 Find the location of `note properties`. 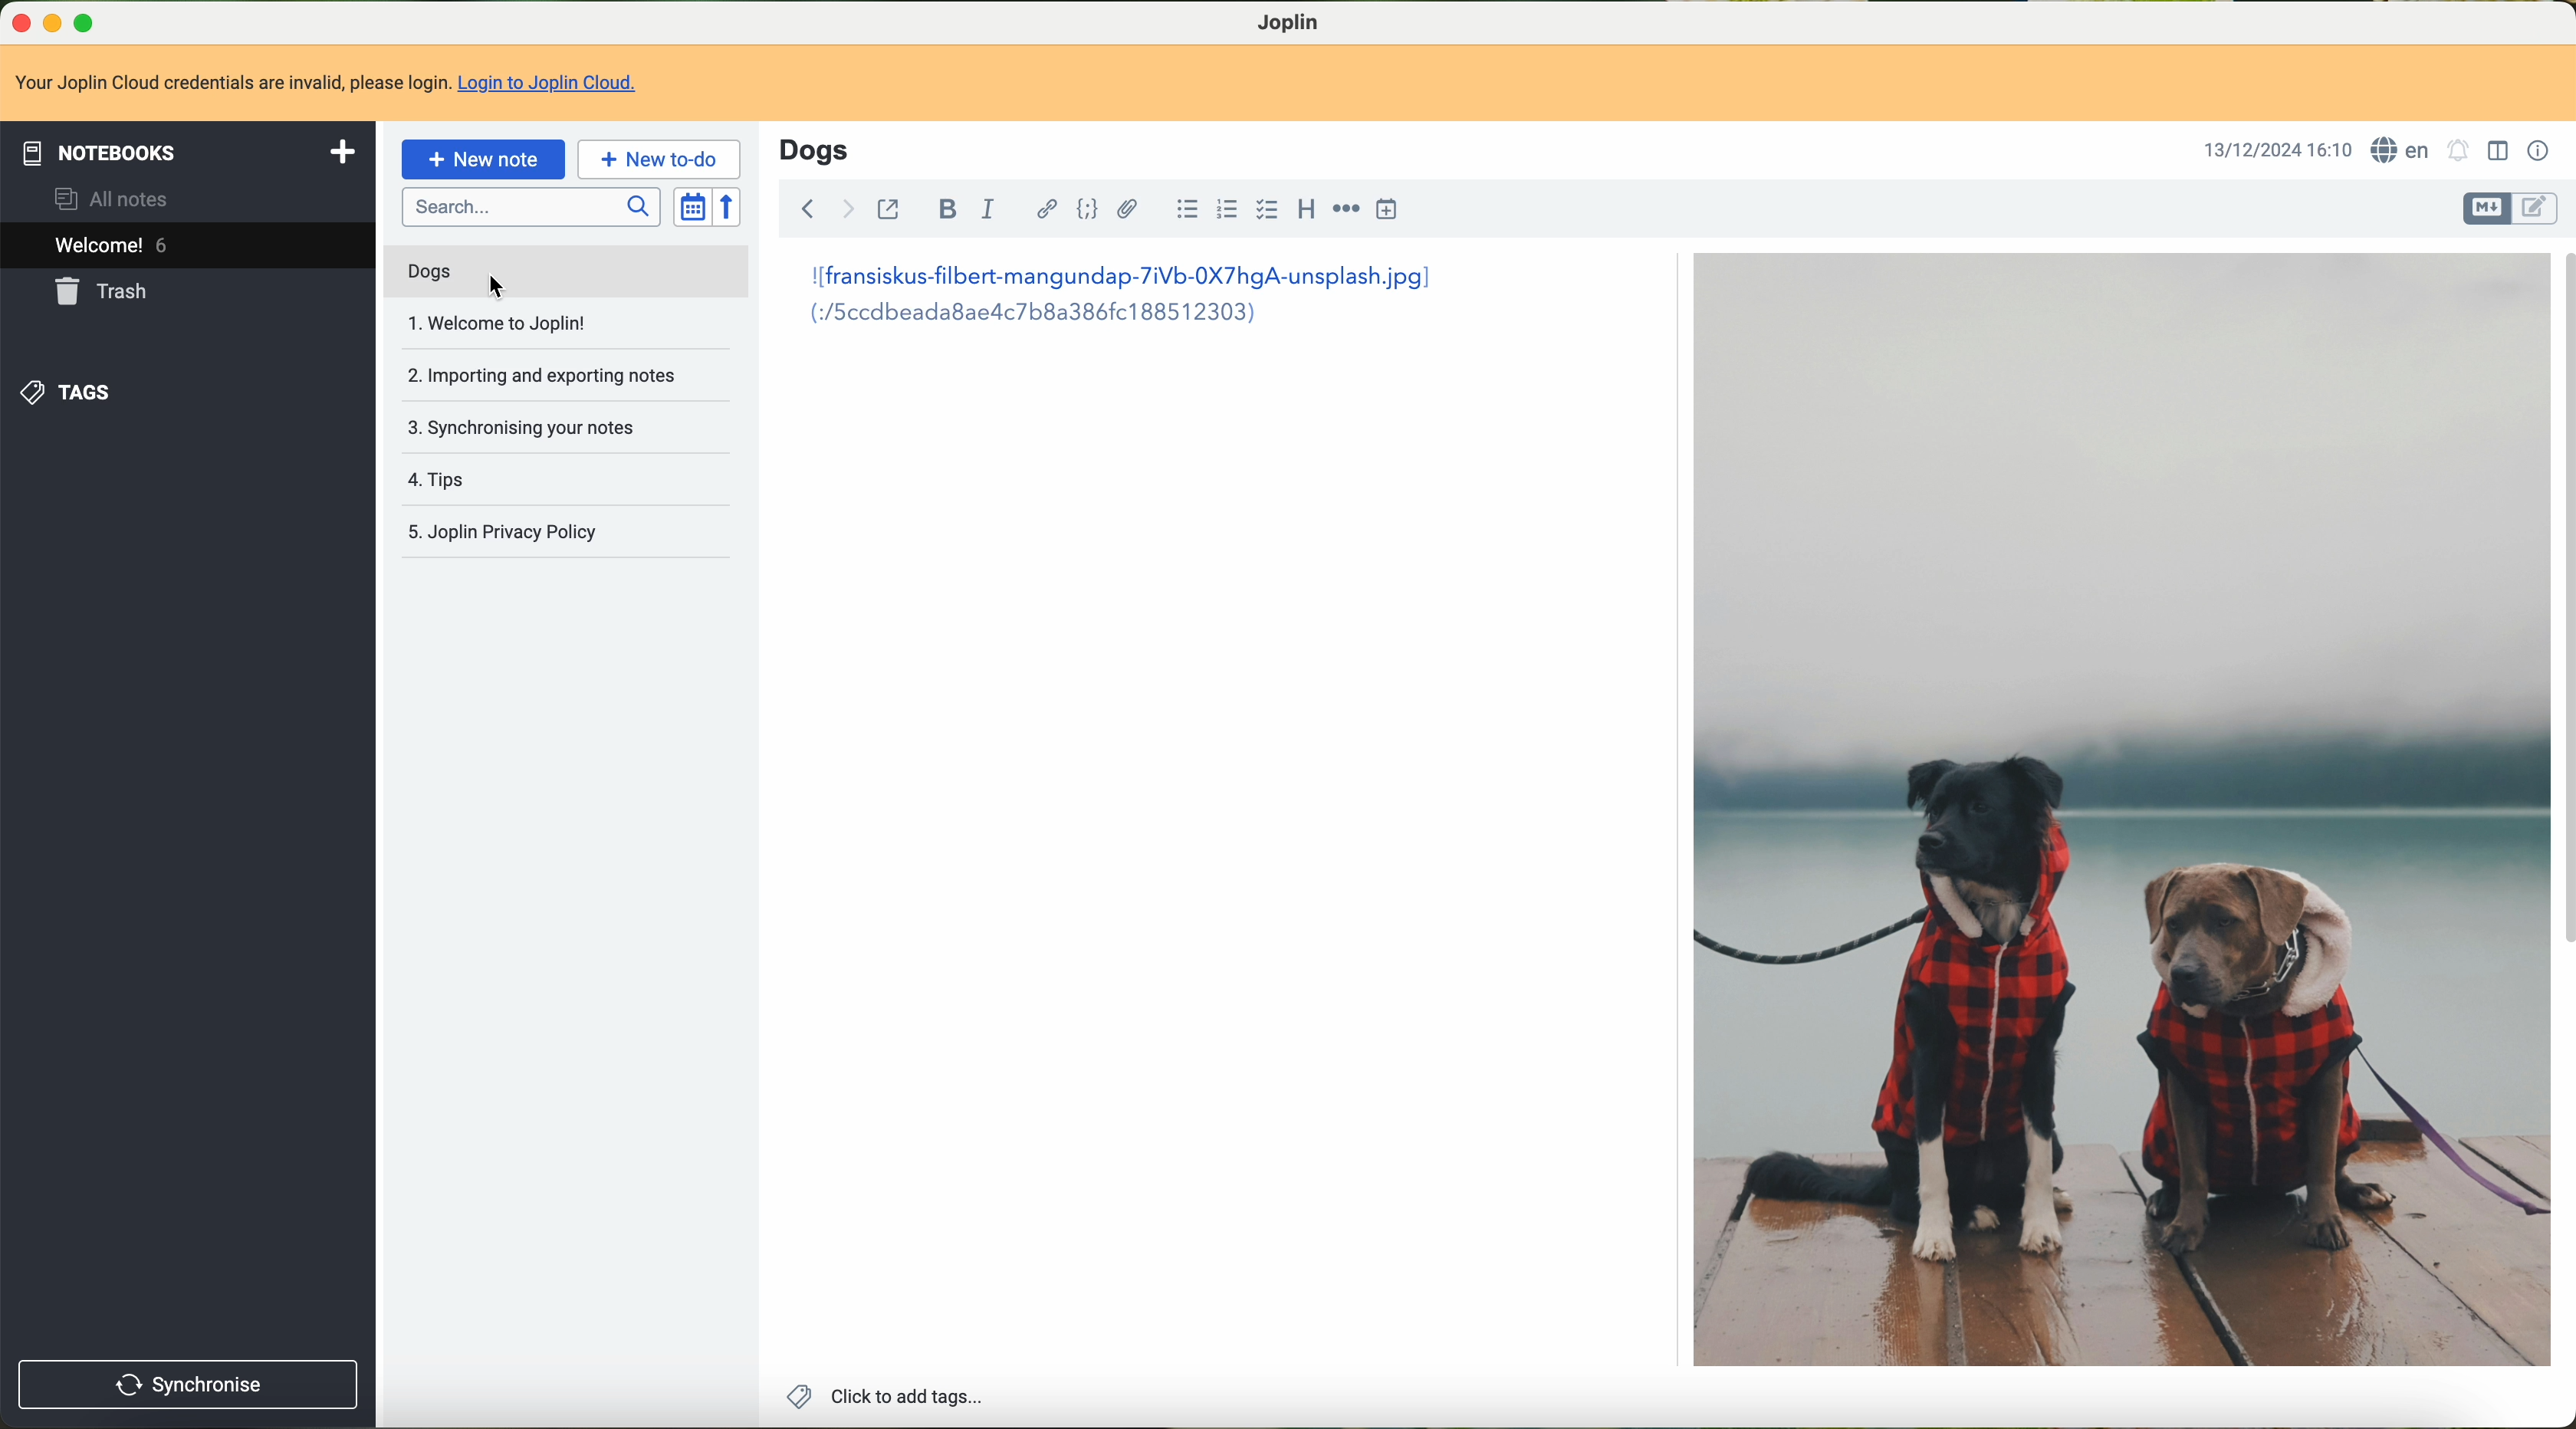

note properties is located at coordinates (2537, 150).